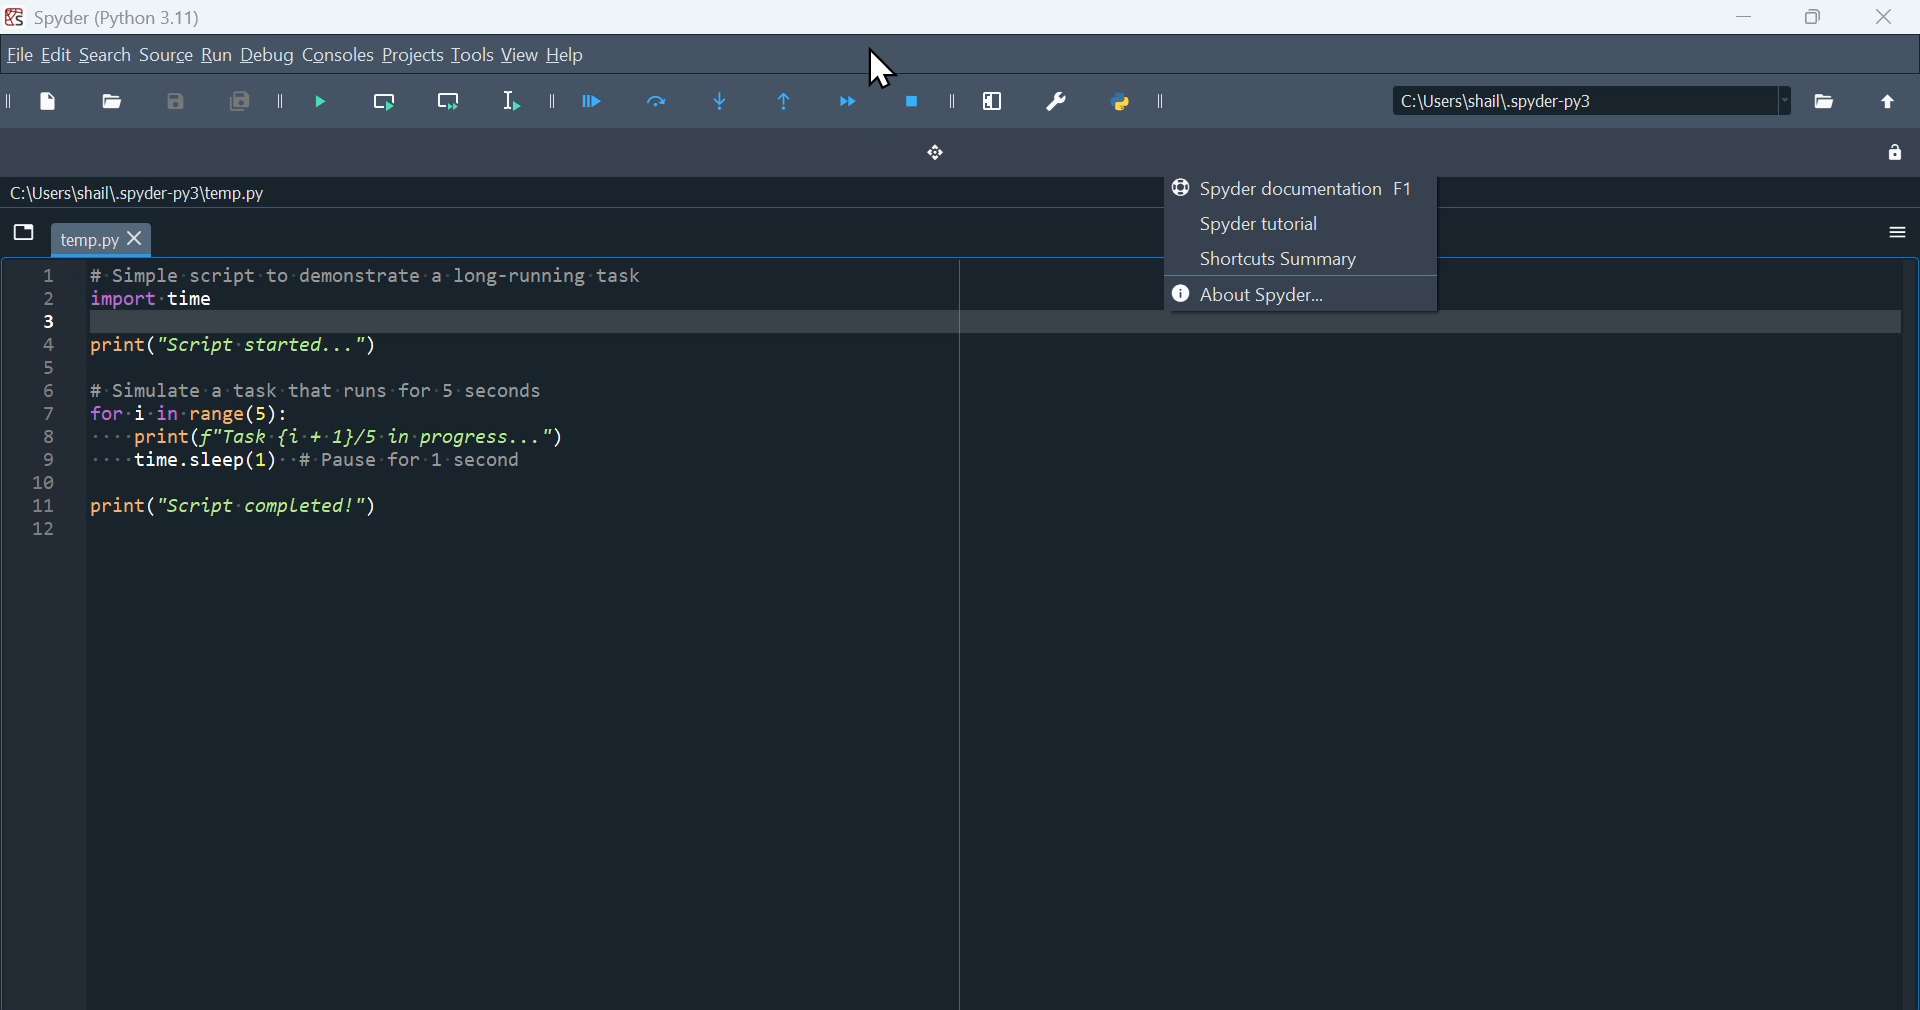  What do you see at coordinates (111, 106) in the screenshot?
I see `Open` at bounding box center [111, 106].